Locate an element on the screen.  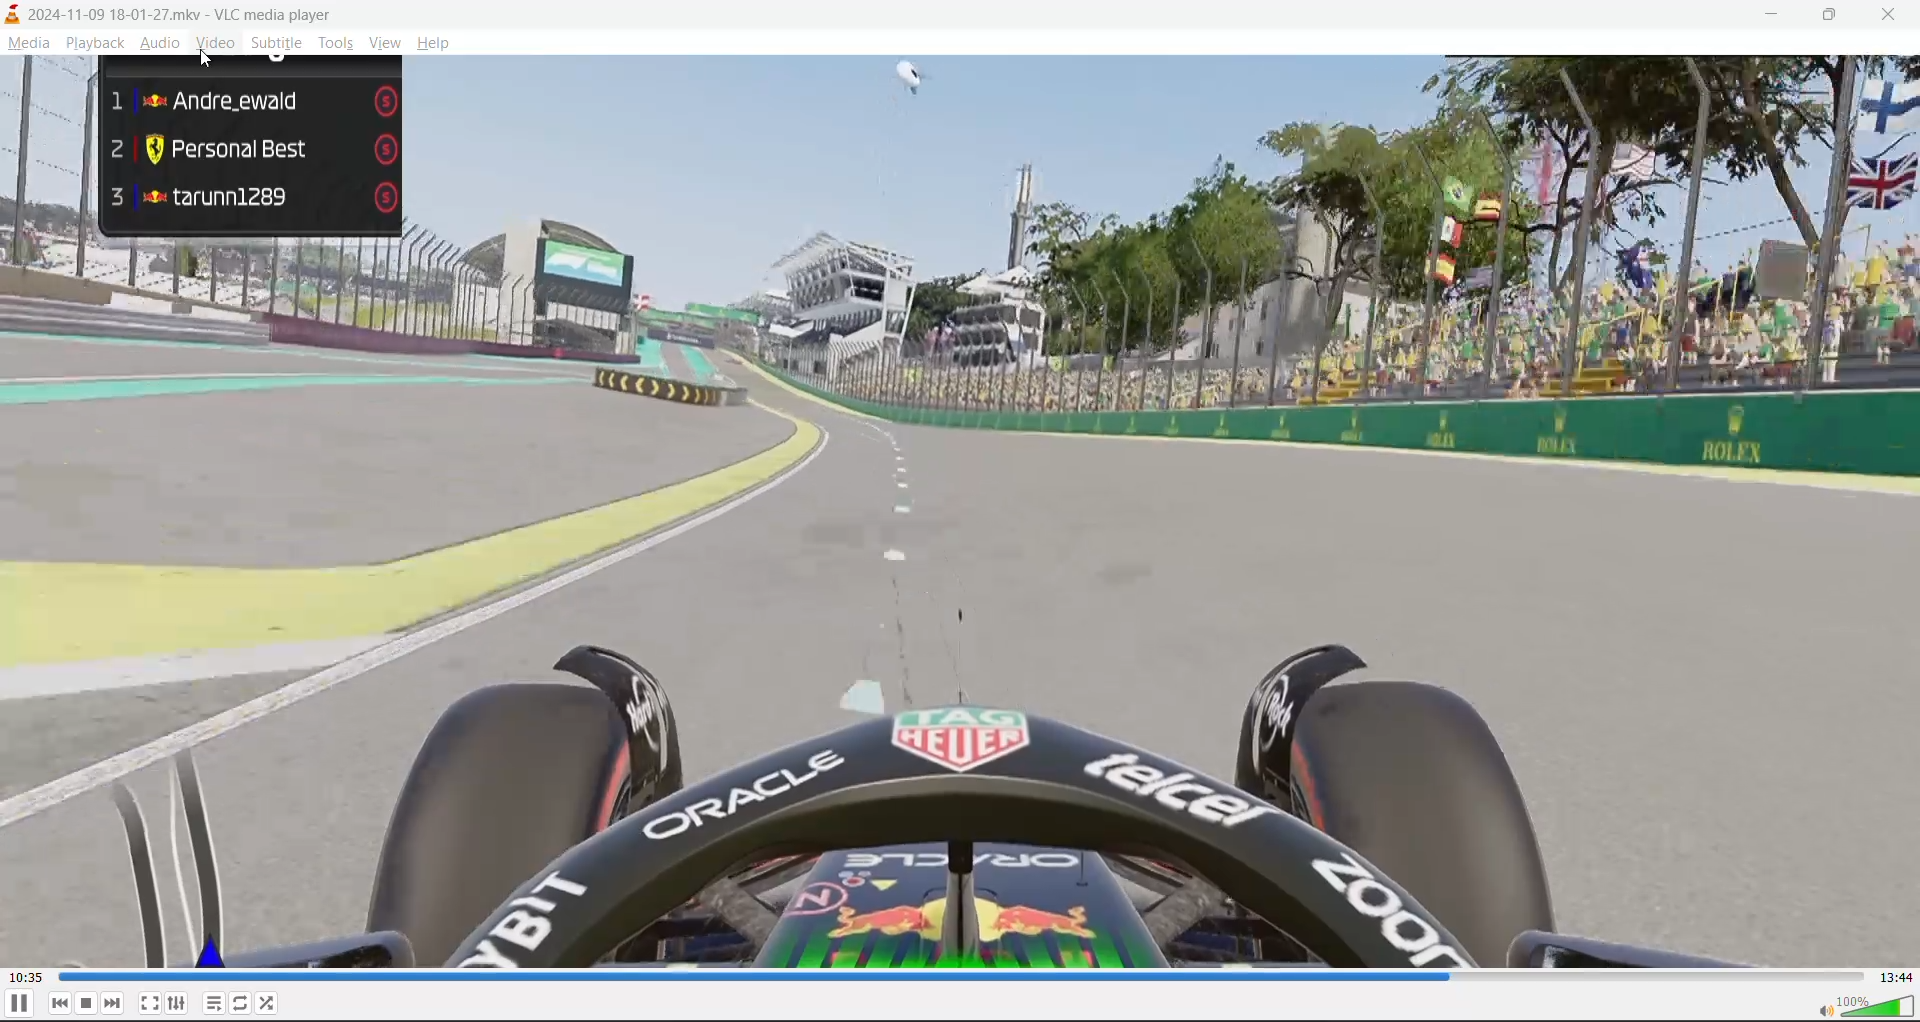
video is located at coordinates (960, 514).